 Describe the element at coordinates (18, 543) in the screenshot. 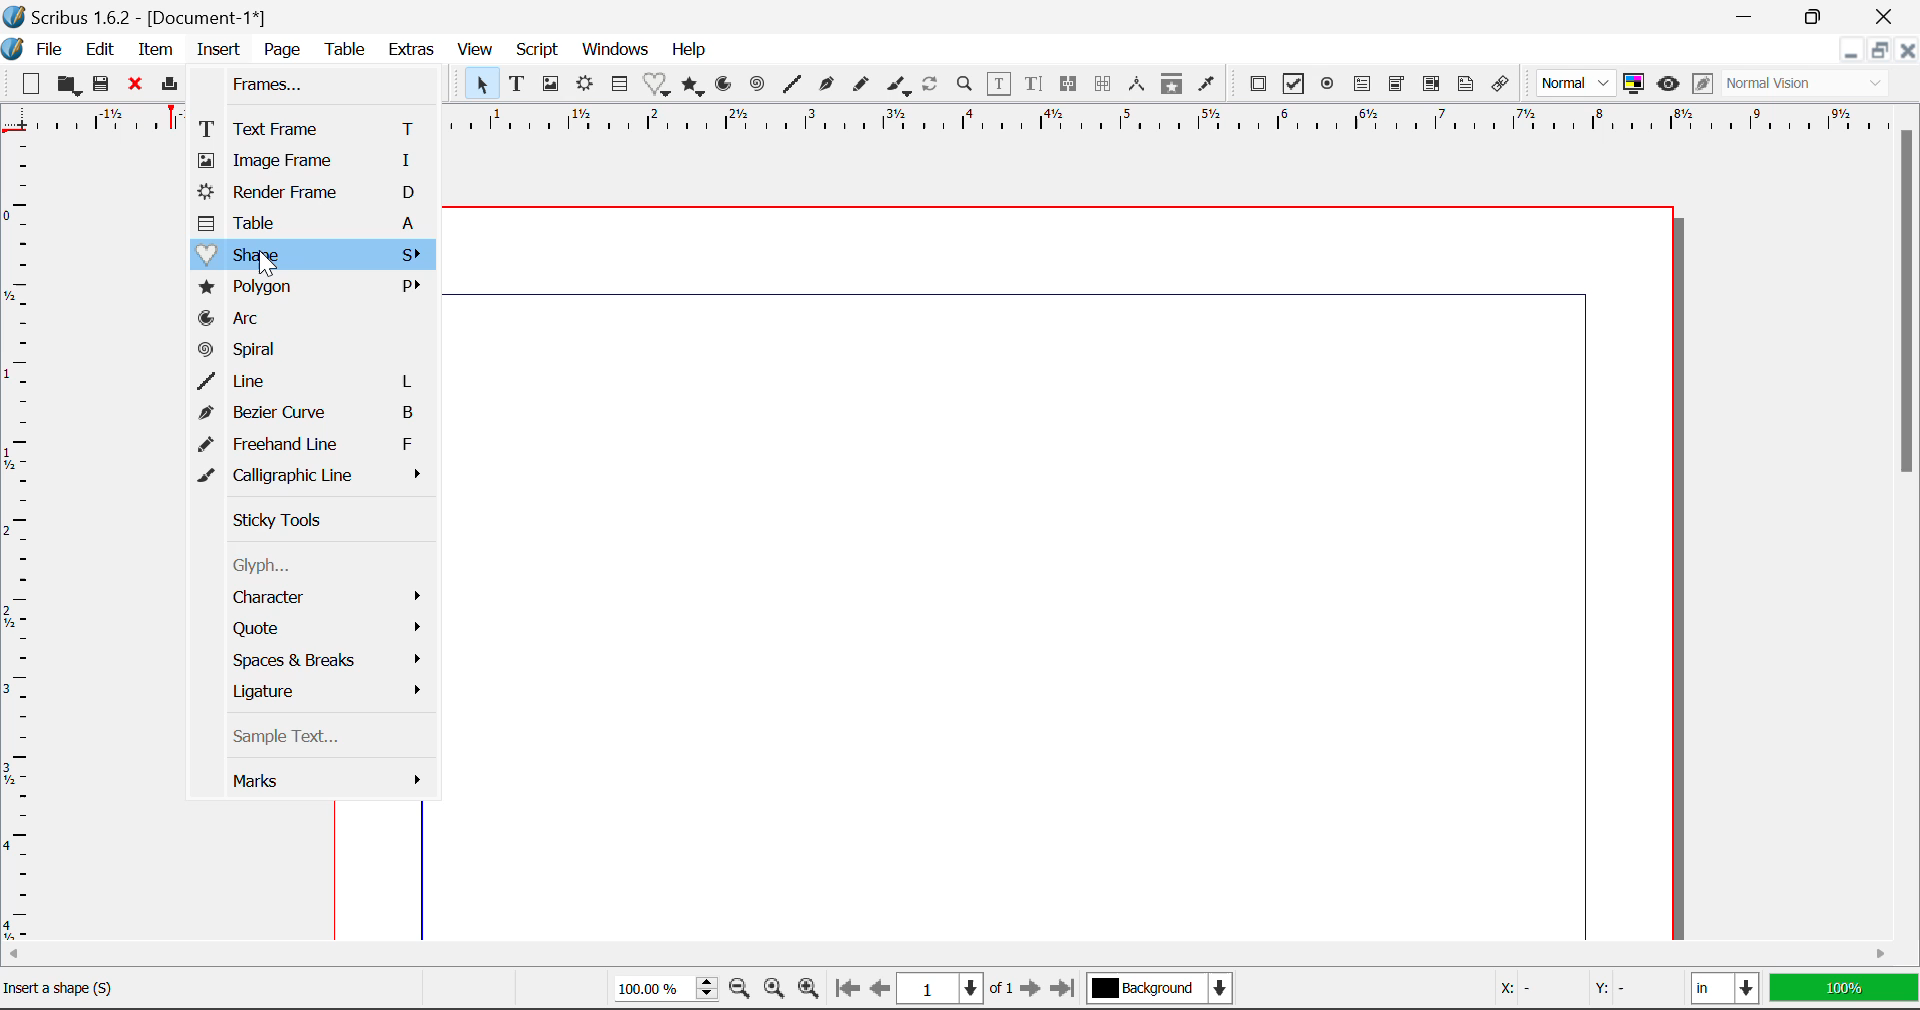

I see `Horizontal Page Margins` at that location.